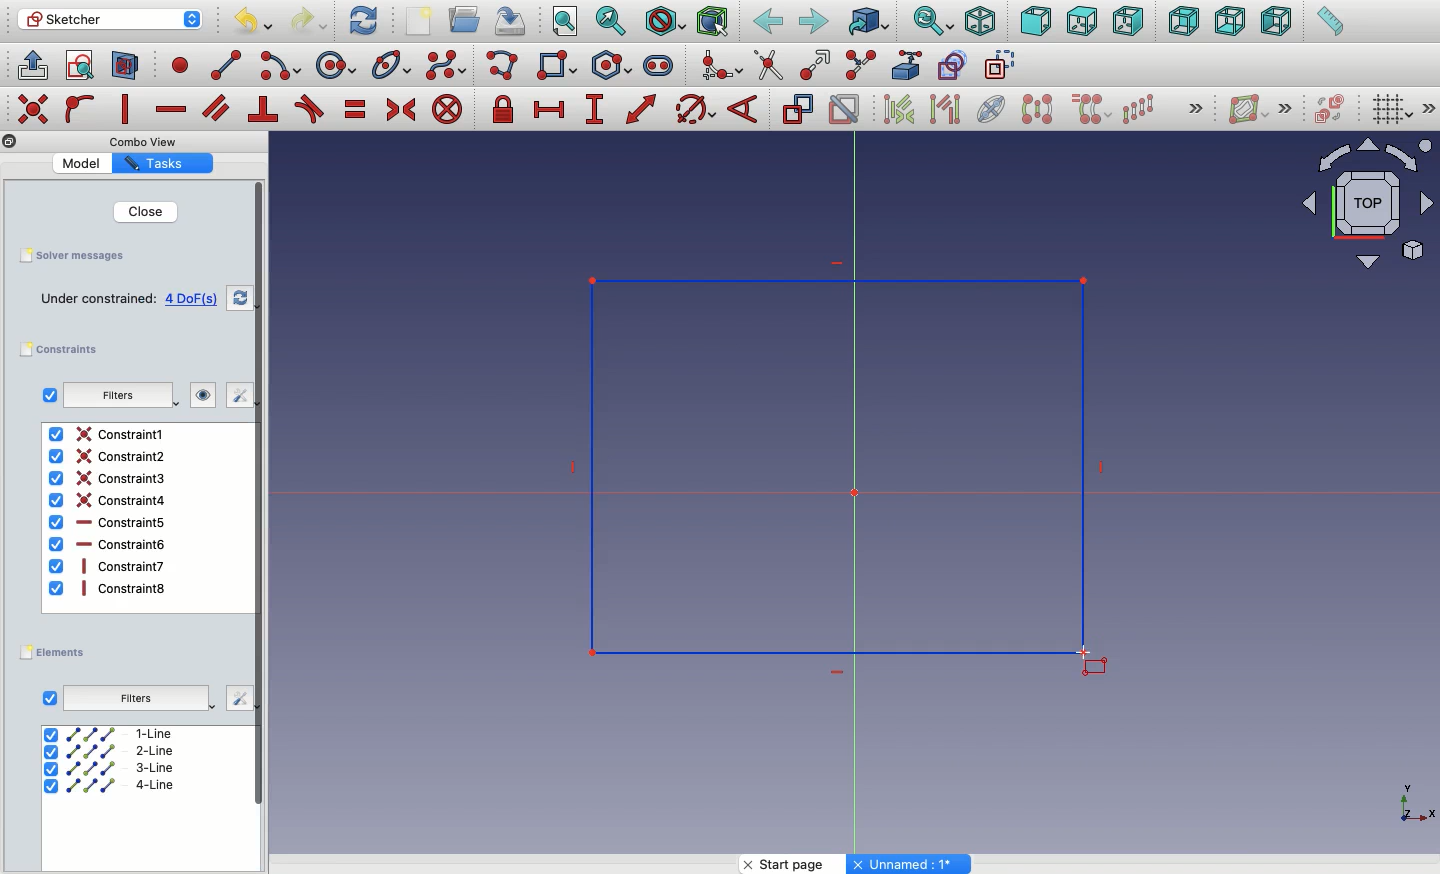 Image resolution: width=1440 pixels, height=874 pixels. What do you see at coordinates (1286, 108) in the screenshot?
I see `Expand` at bounding box center [1286, 108].